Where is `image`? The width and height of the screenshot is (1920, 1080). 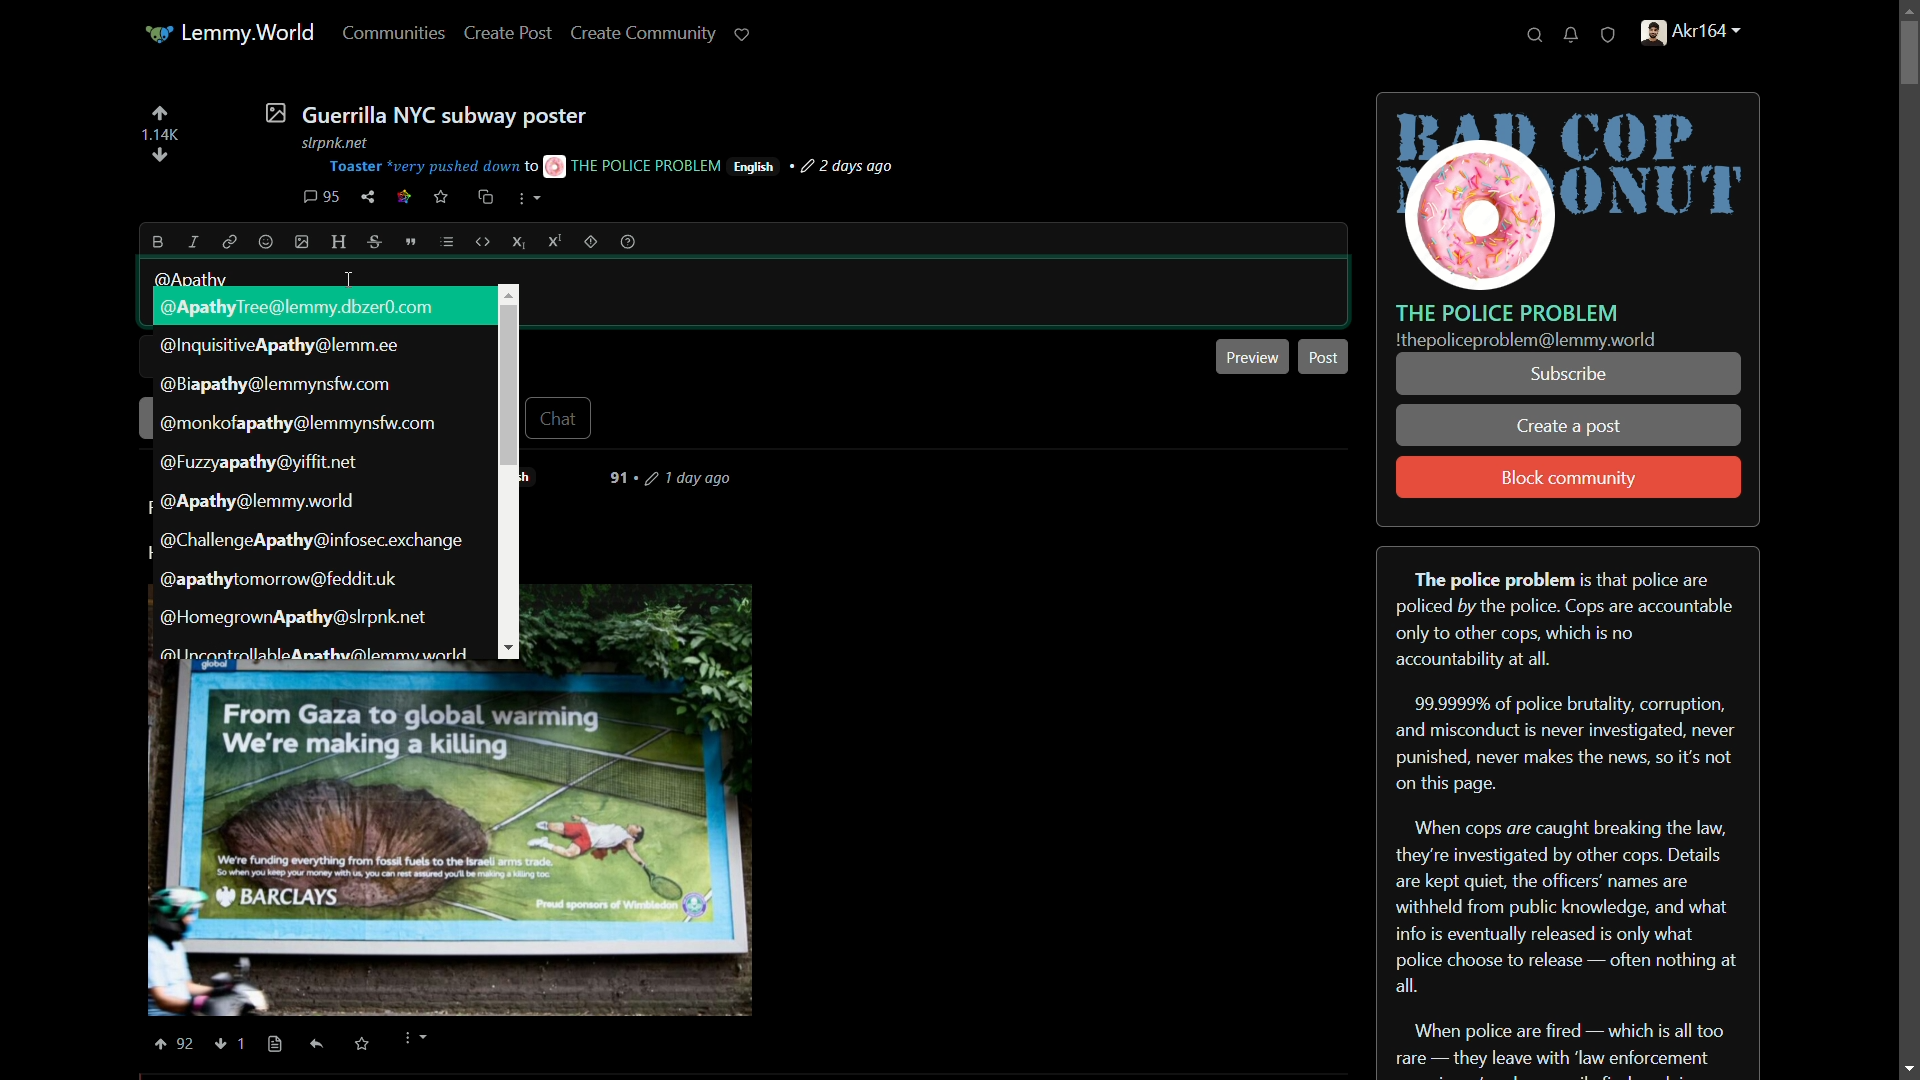 image is located at coordinates (303, 242).